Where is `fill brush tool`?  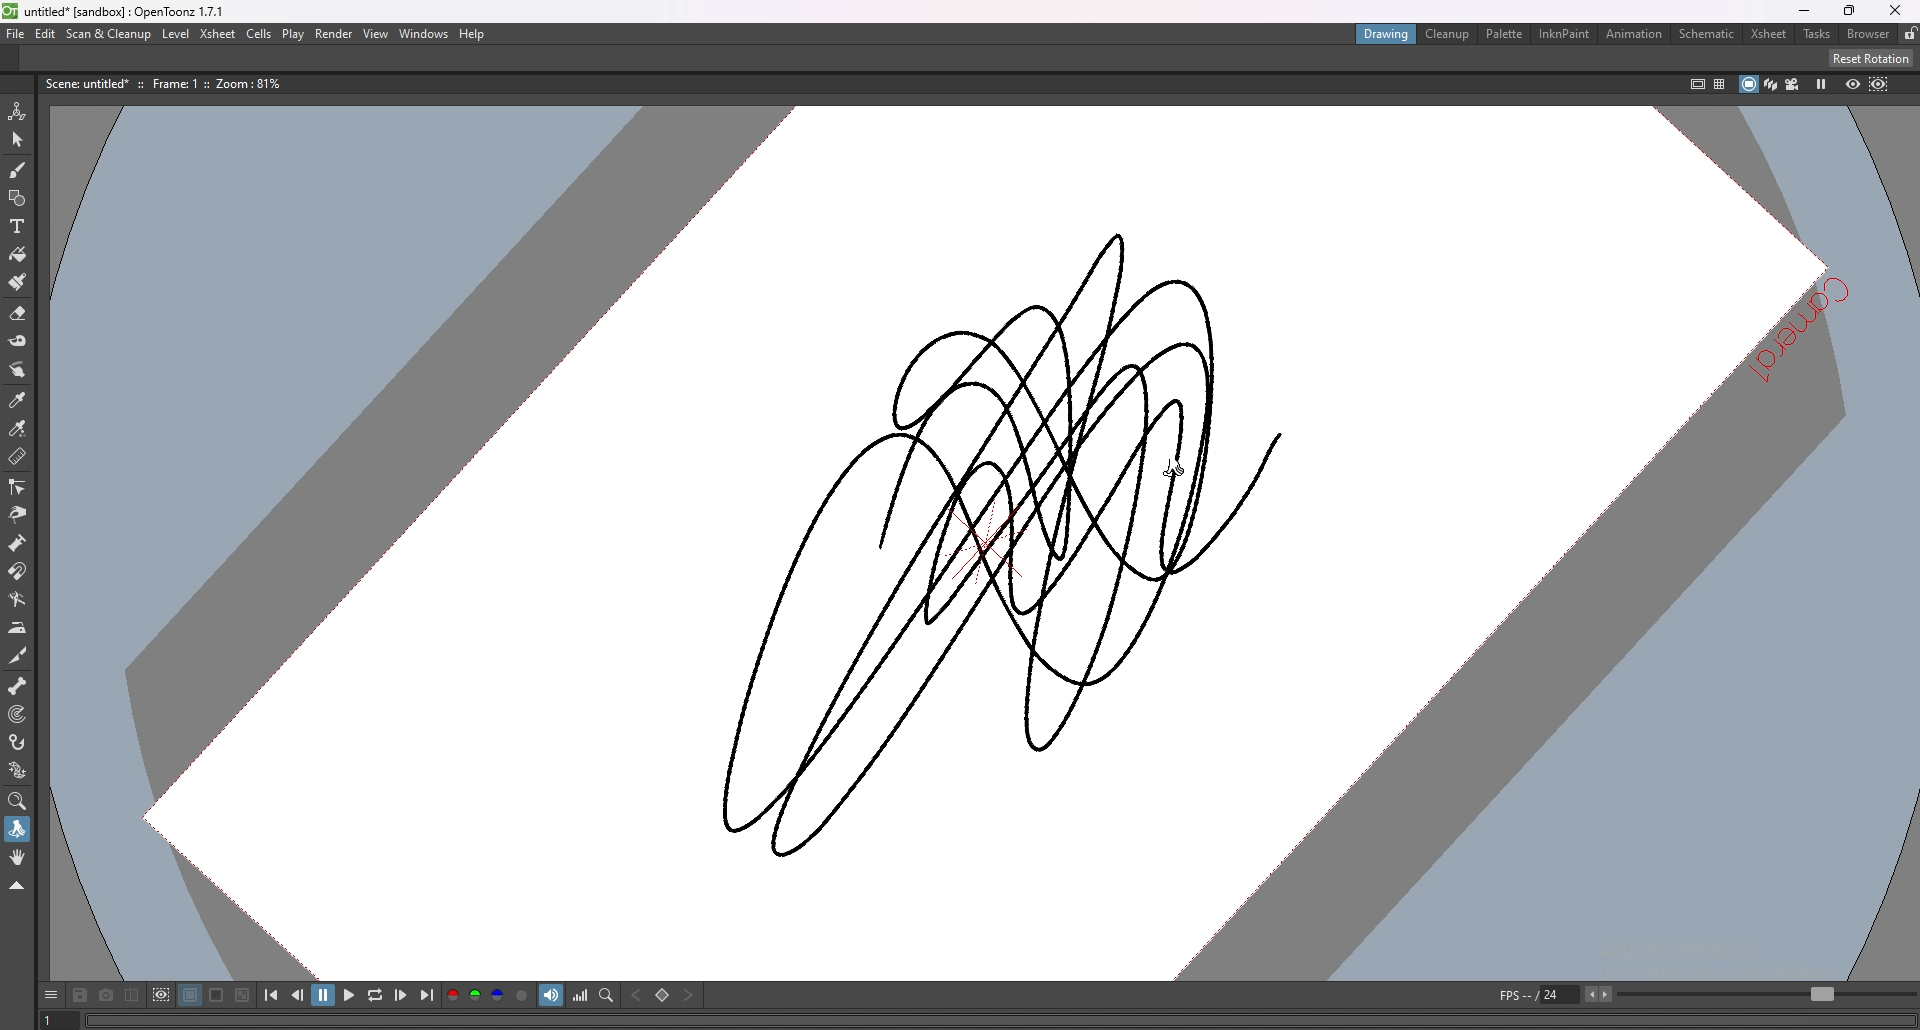 fill brush tool is located at coordinates (18, 281).